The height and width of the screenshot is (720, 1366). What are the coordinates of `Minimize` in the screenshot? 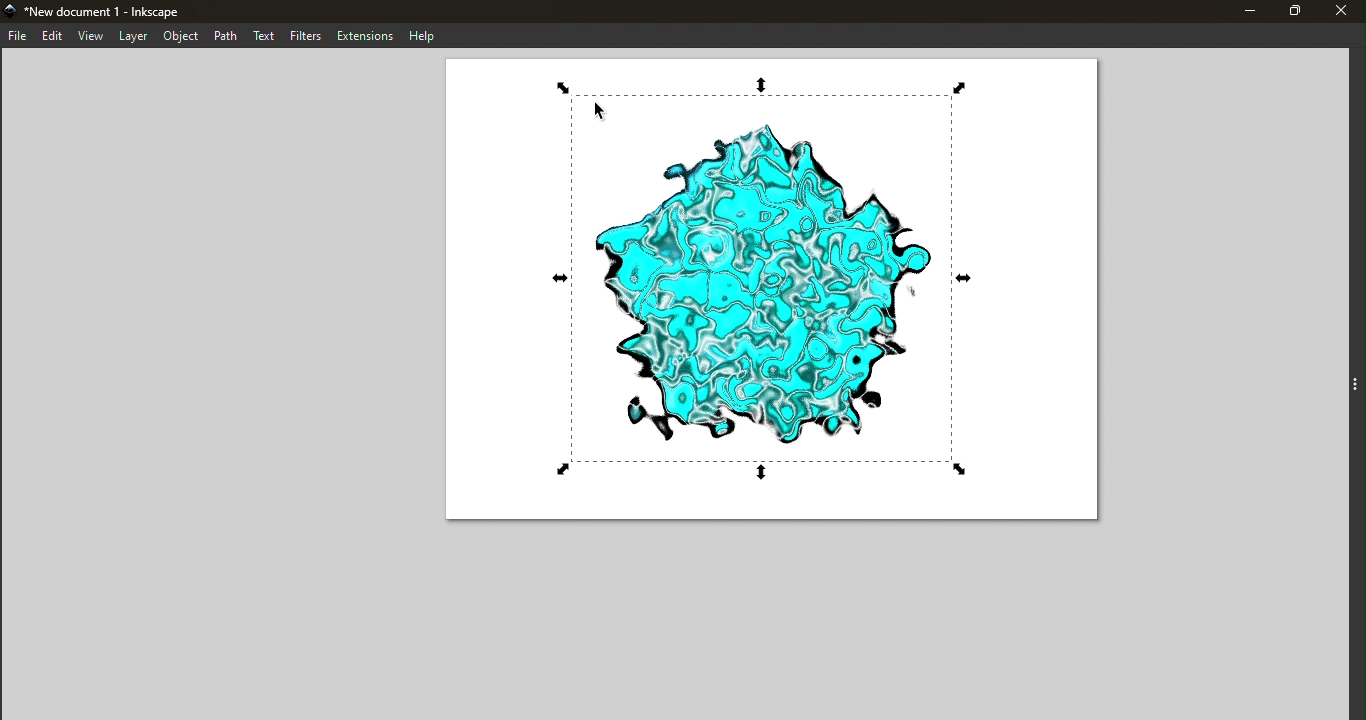 It's located at (1244, 11).